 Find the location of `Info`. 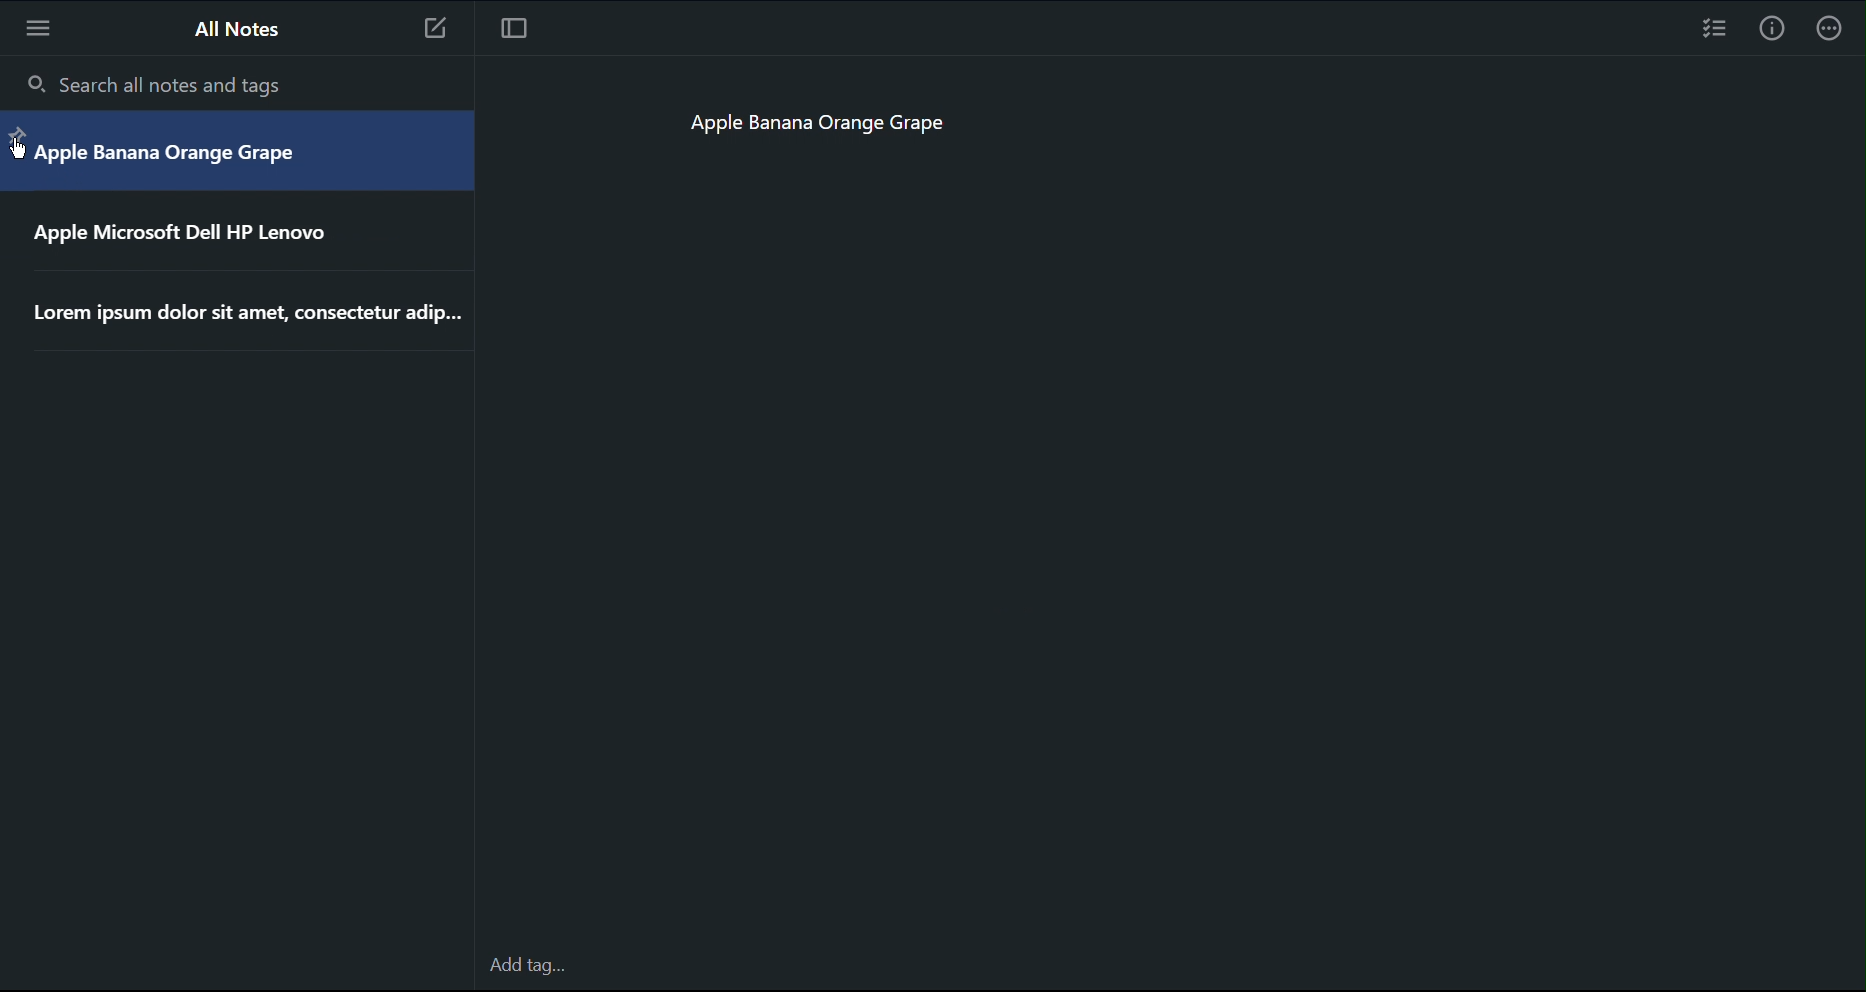

Info is located at coordinates (1774, 26).